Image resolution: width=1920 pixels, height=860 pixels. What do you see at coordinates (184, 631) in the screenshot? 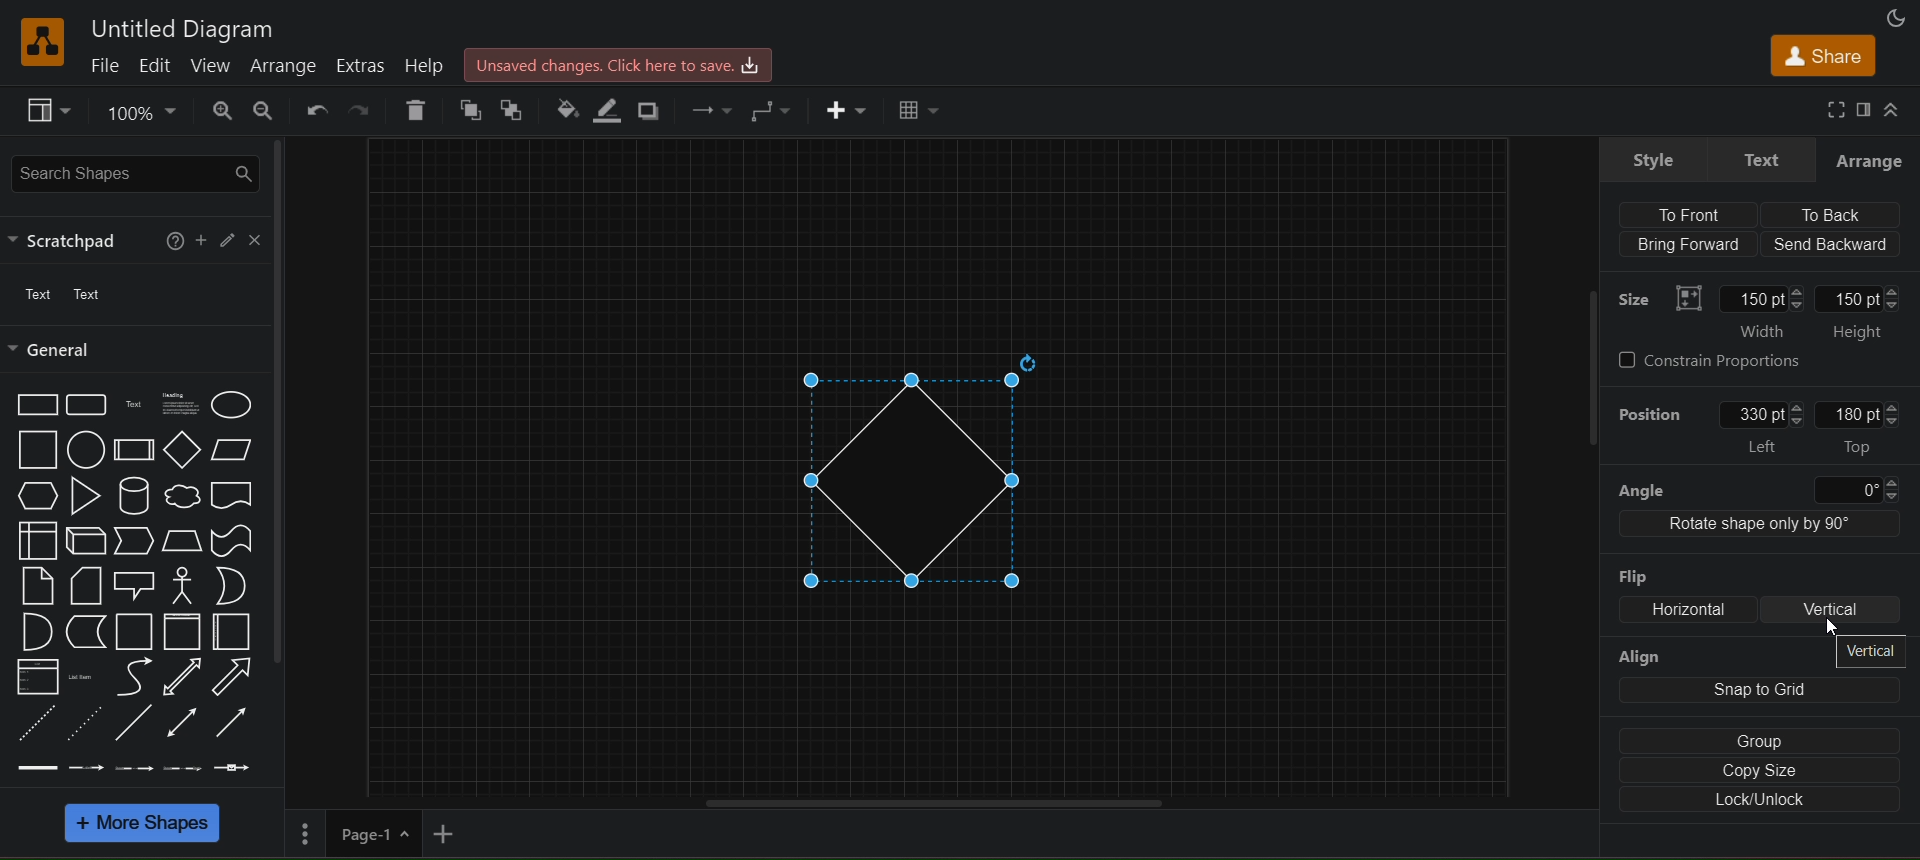
I see `vertical container` at bounding box center [184, 631].